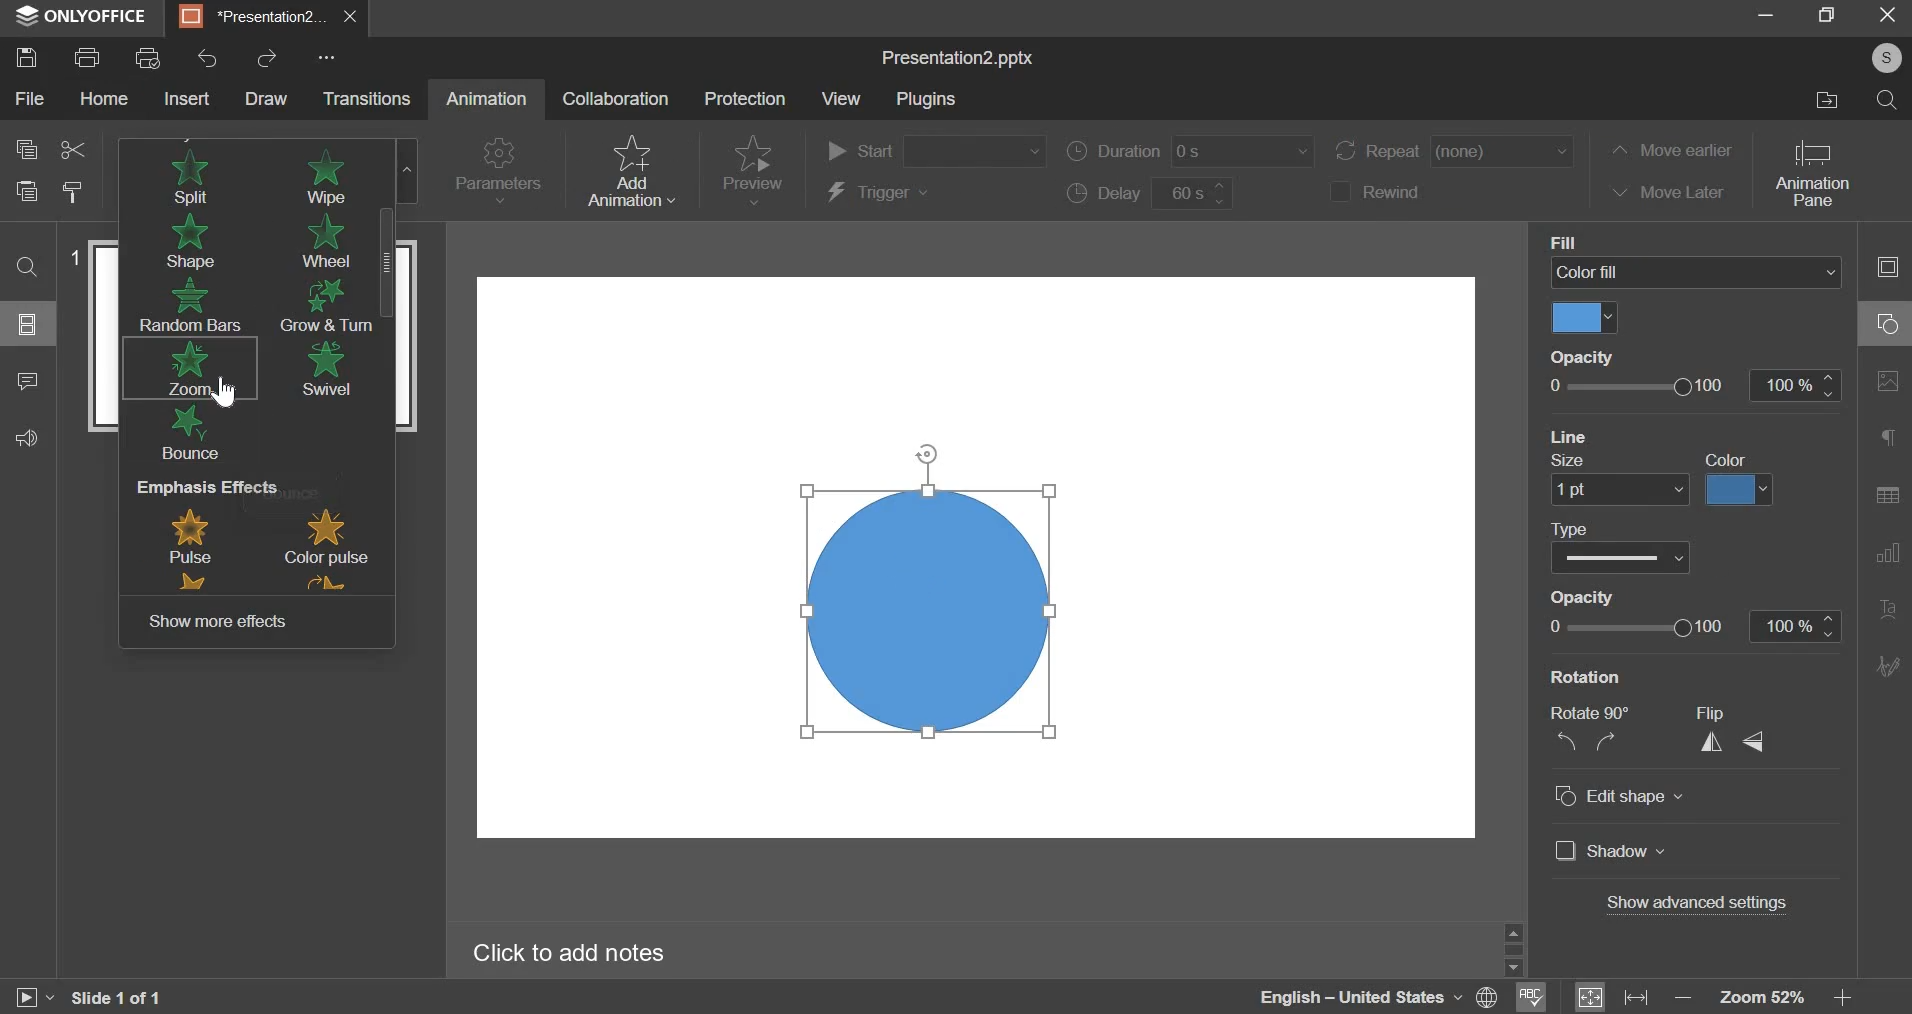  Describe the element at coordinates (1674, 149) in the screenshot. I see `move earlier` at that location.